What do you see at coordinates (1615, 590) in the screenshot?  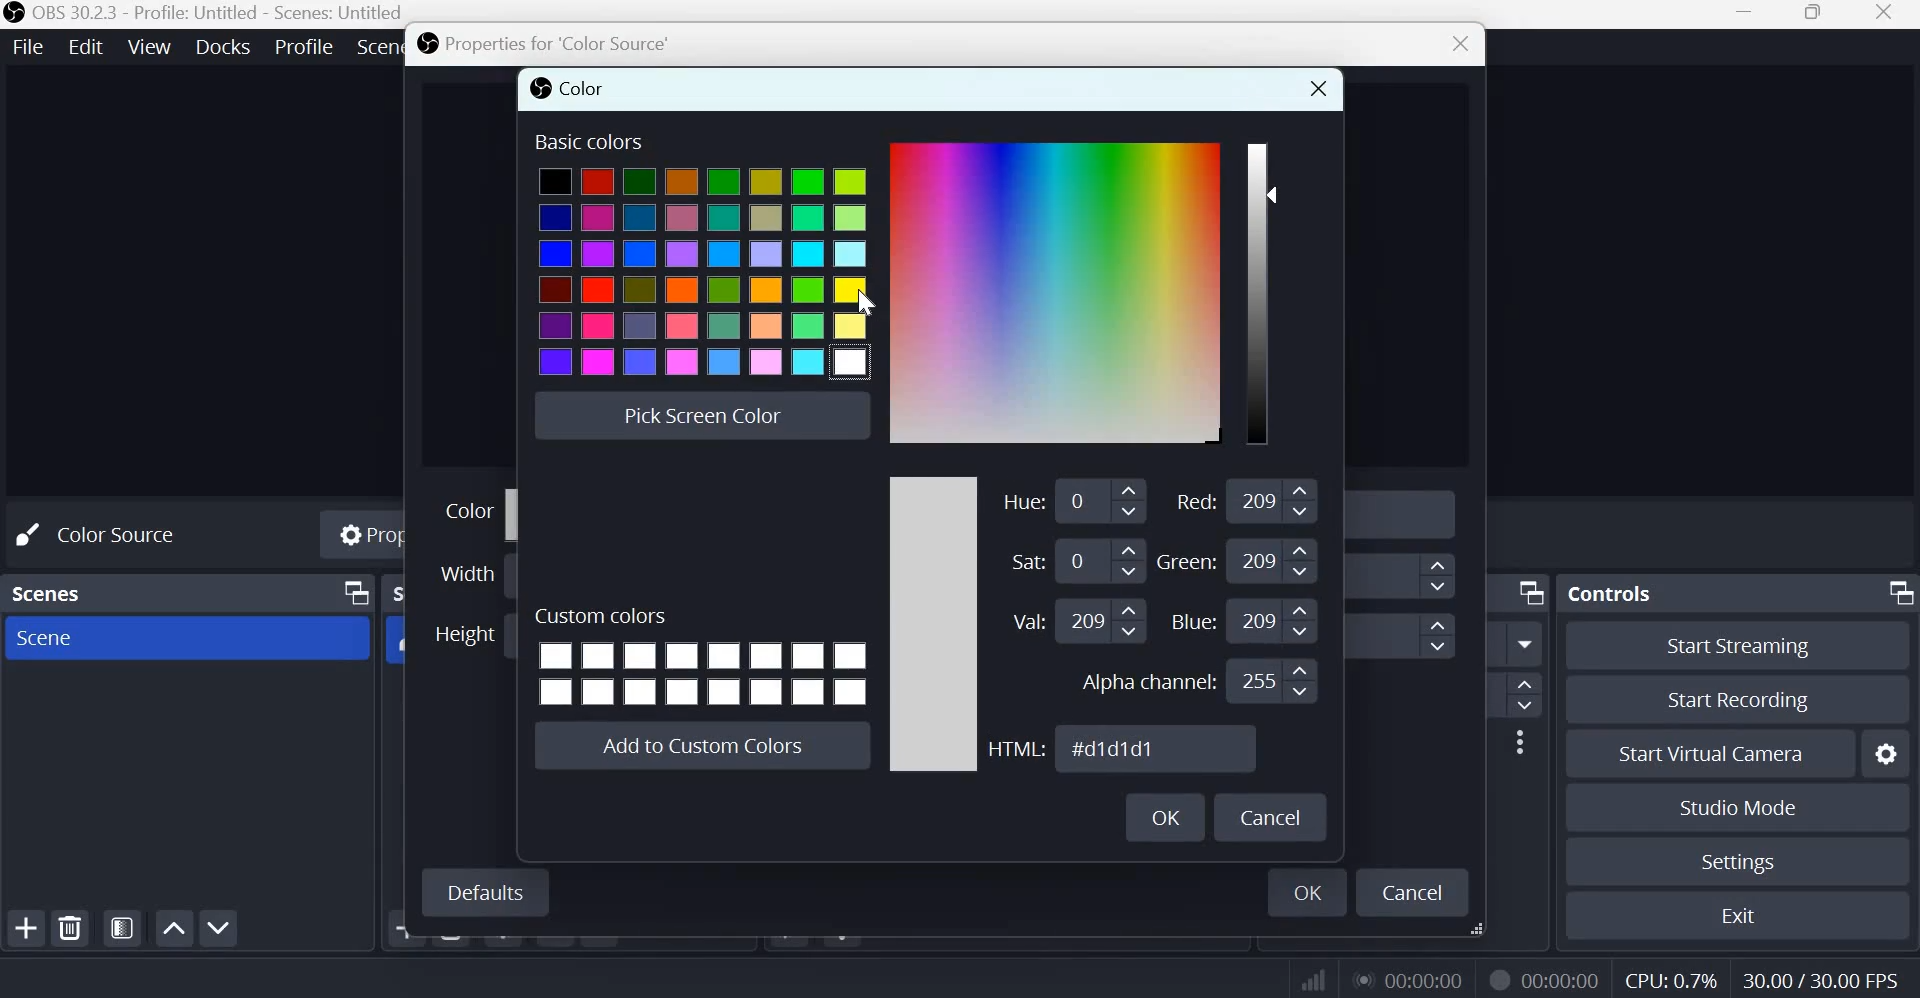 I see `Controls` at bounding box center [1615, 590].